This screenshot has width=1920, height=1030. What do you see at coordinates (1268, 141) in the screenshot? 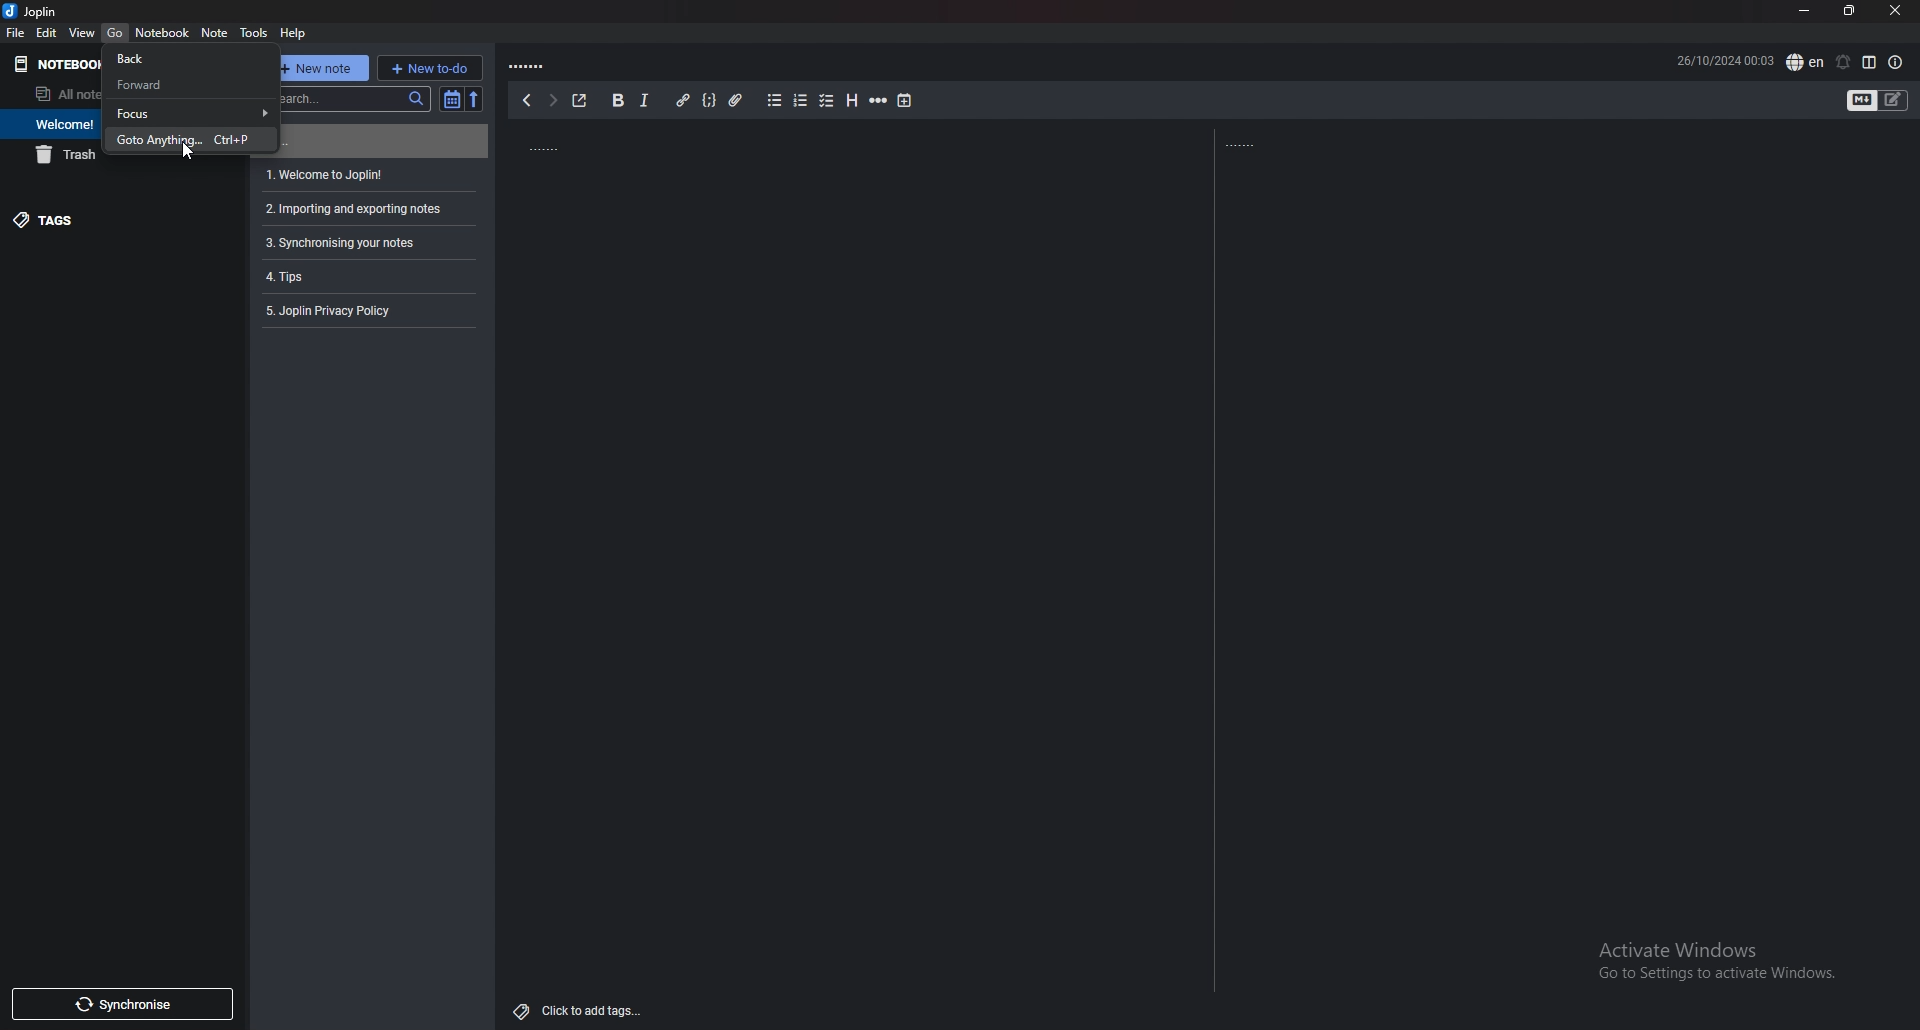
I see `note text` at bounding box center [1268, 141].